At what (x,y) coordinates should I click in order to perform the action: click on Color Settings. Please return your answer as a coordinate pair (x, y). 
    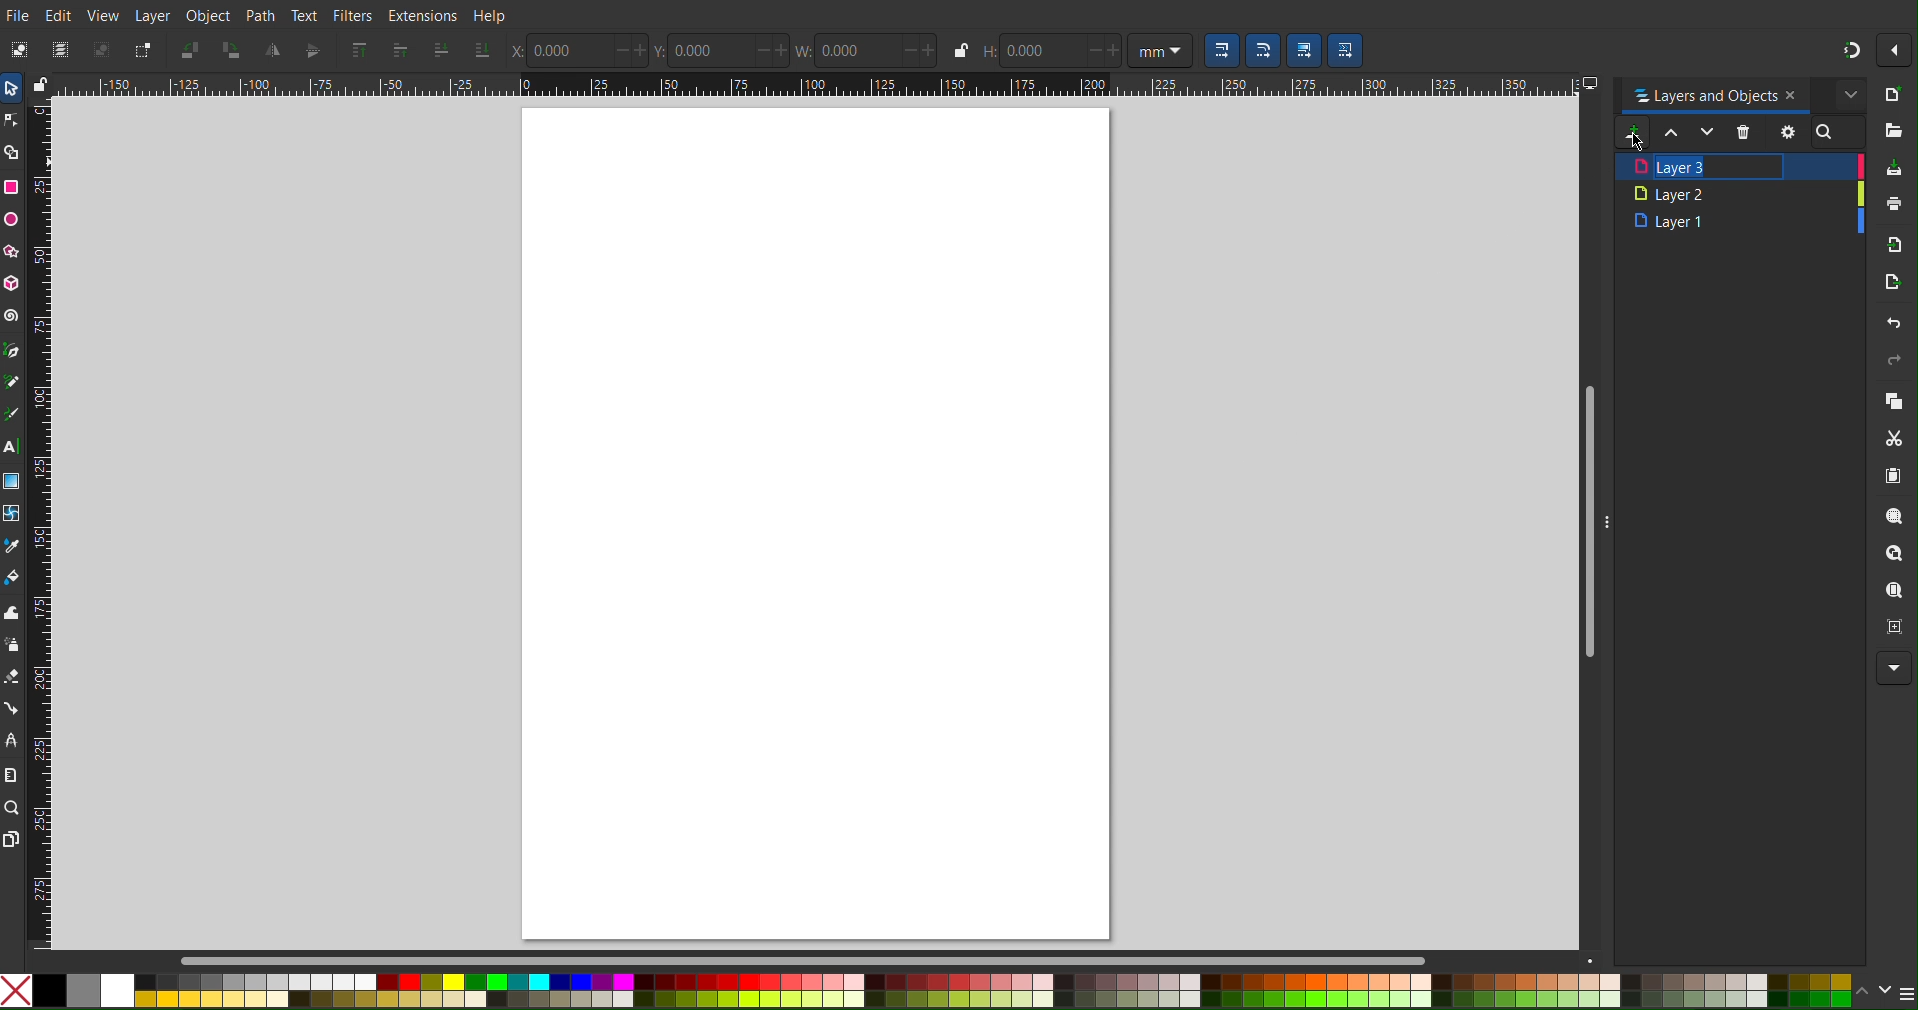
    Looking at the image, I should click on (959, 989).